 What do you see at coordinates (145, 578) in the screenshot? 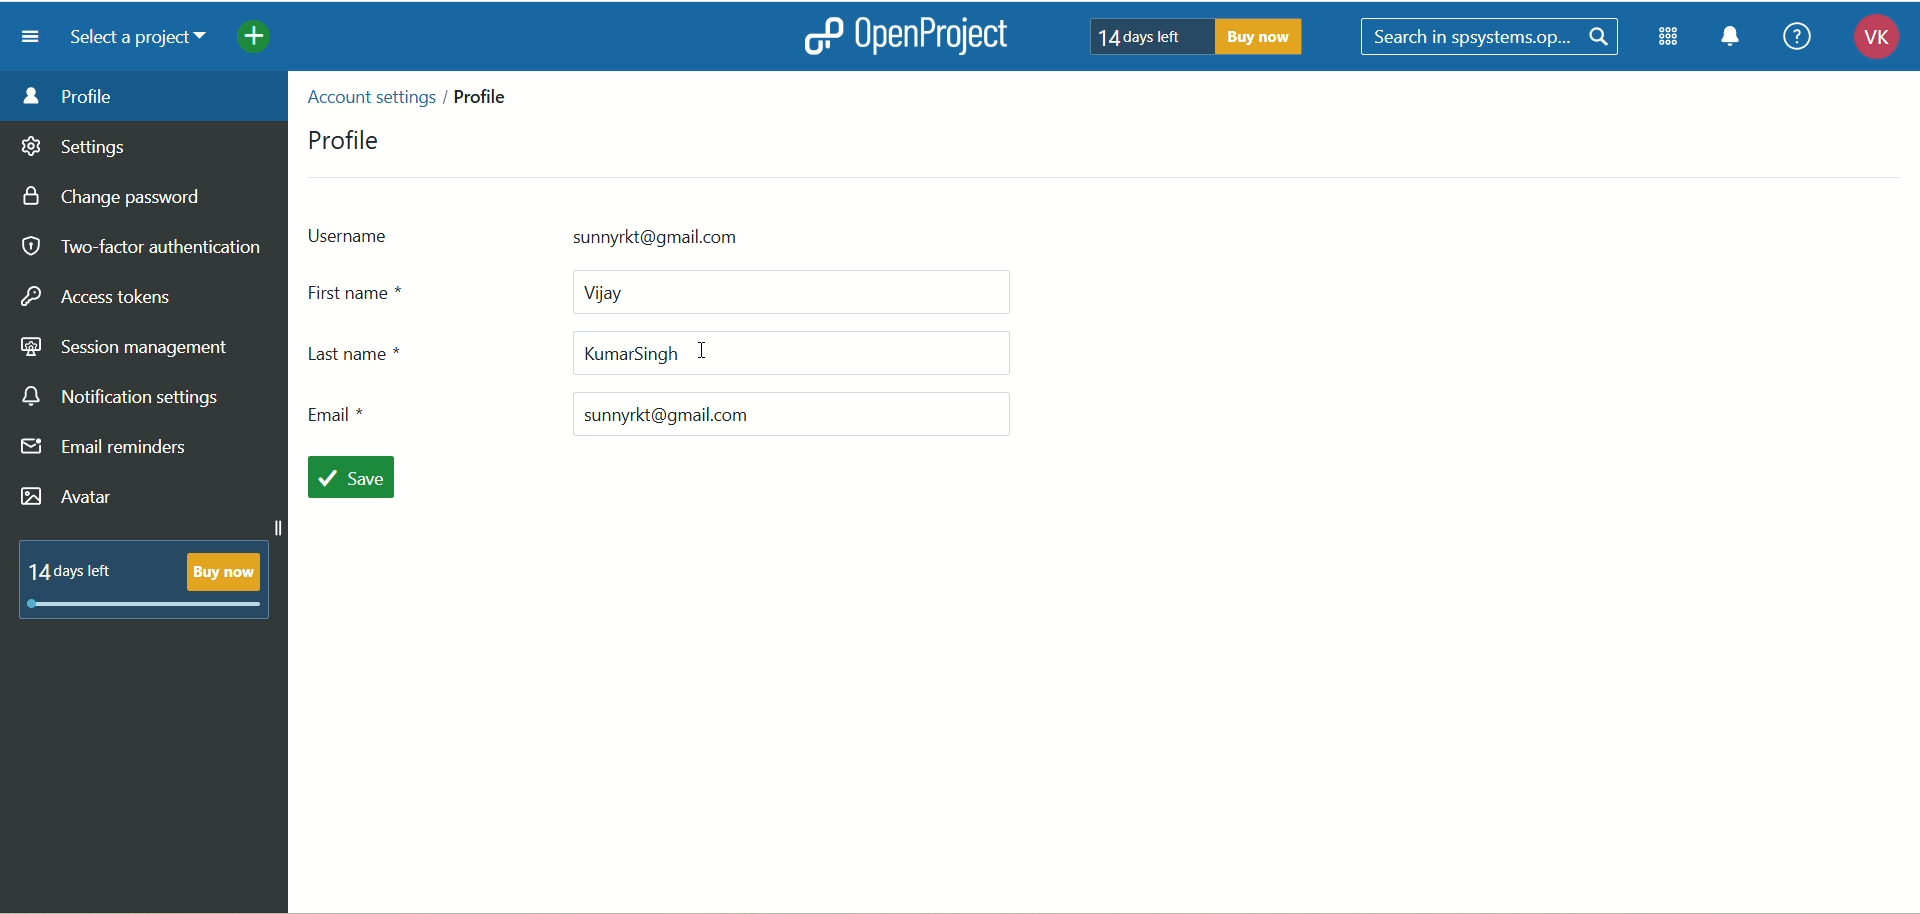
I see `text` at bounding box center [145, 578].